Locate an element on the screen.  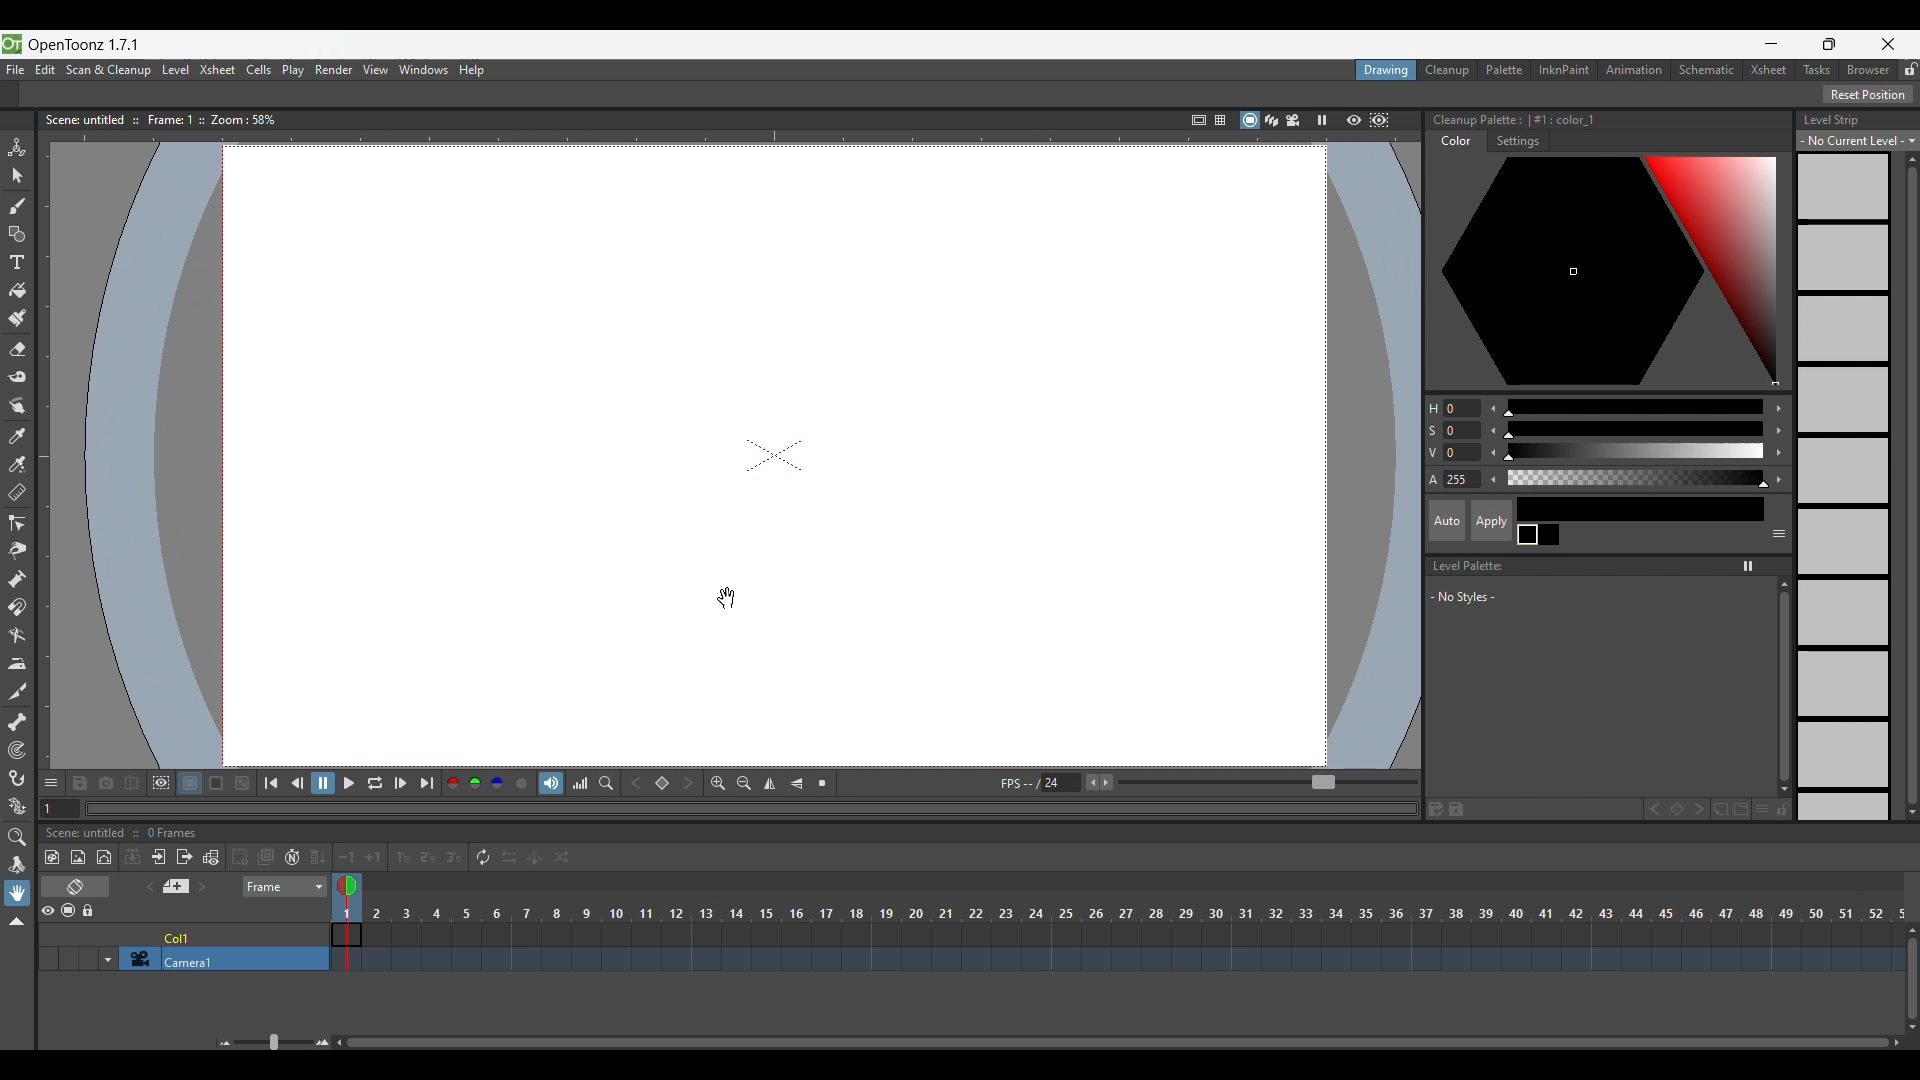
Color is located at coordinates (1456, 141).